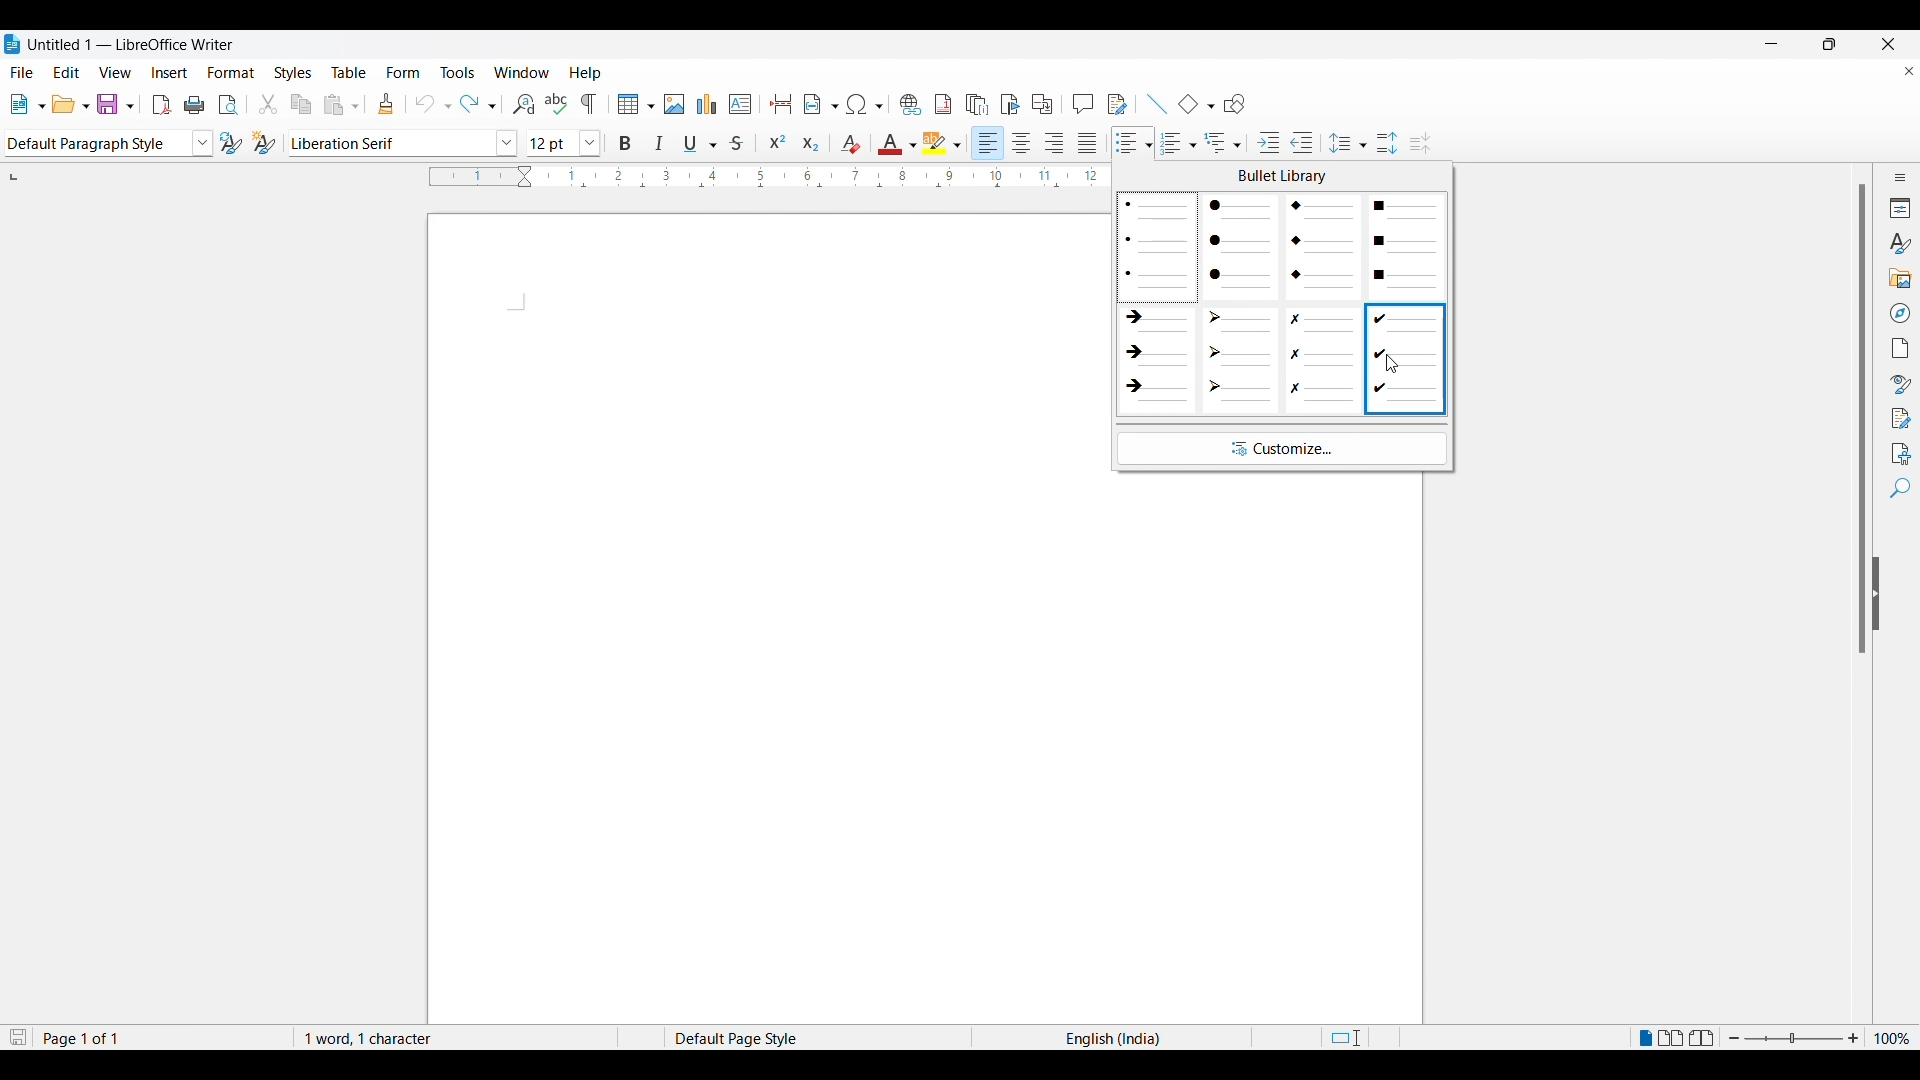 This screenshot has height=1080, width=1920. What do you see at coordinates (265, 143) in the screenshot?
I see `change style` at bounding box center [265, 143].